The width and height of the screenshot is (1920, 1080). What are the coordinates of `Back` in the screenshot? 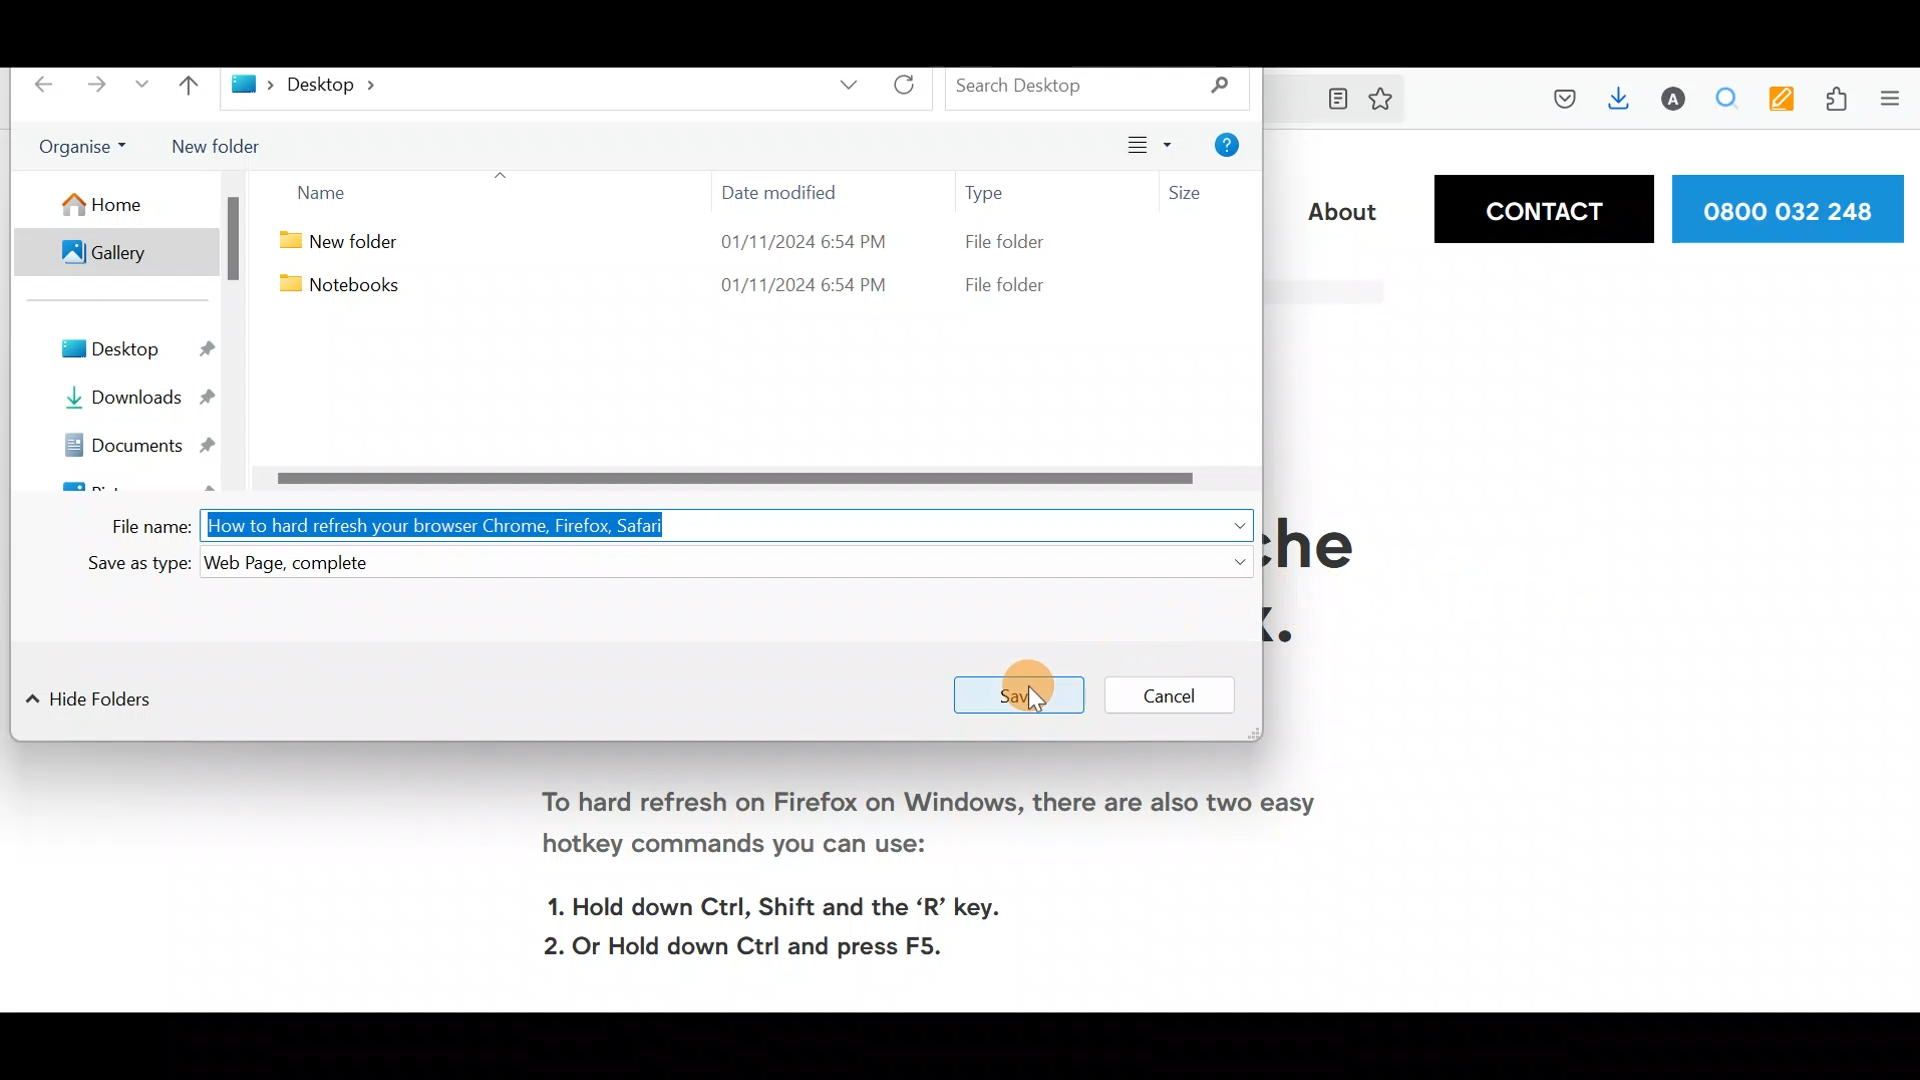 It's located at (40, 88).